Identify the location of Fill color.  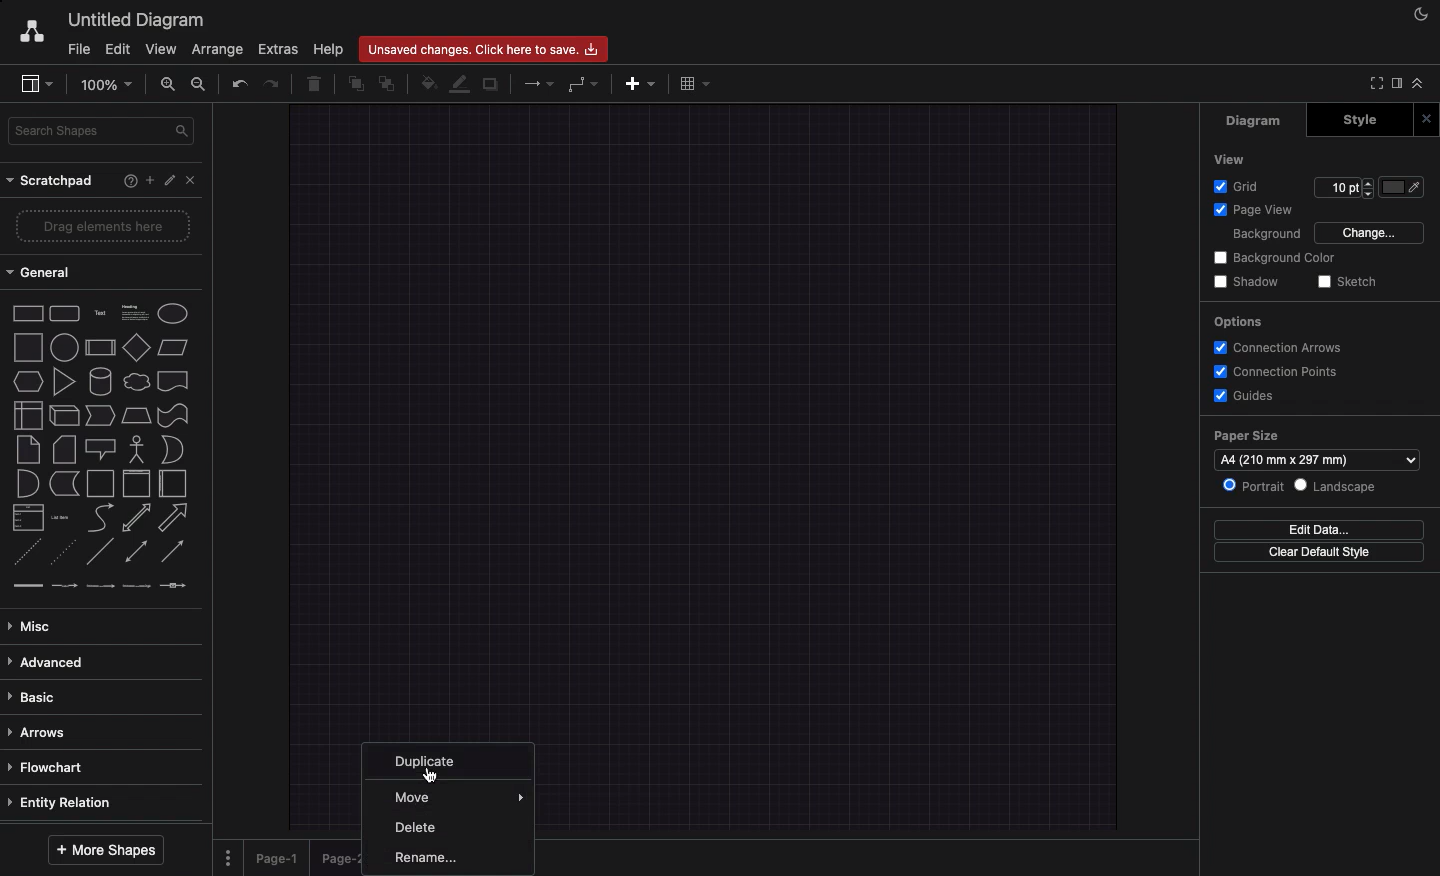
(427, 84).